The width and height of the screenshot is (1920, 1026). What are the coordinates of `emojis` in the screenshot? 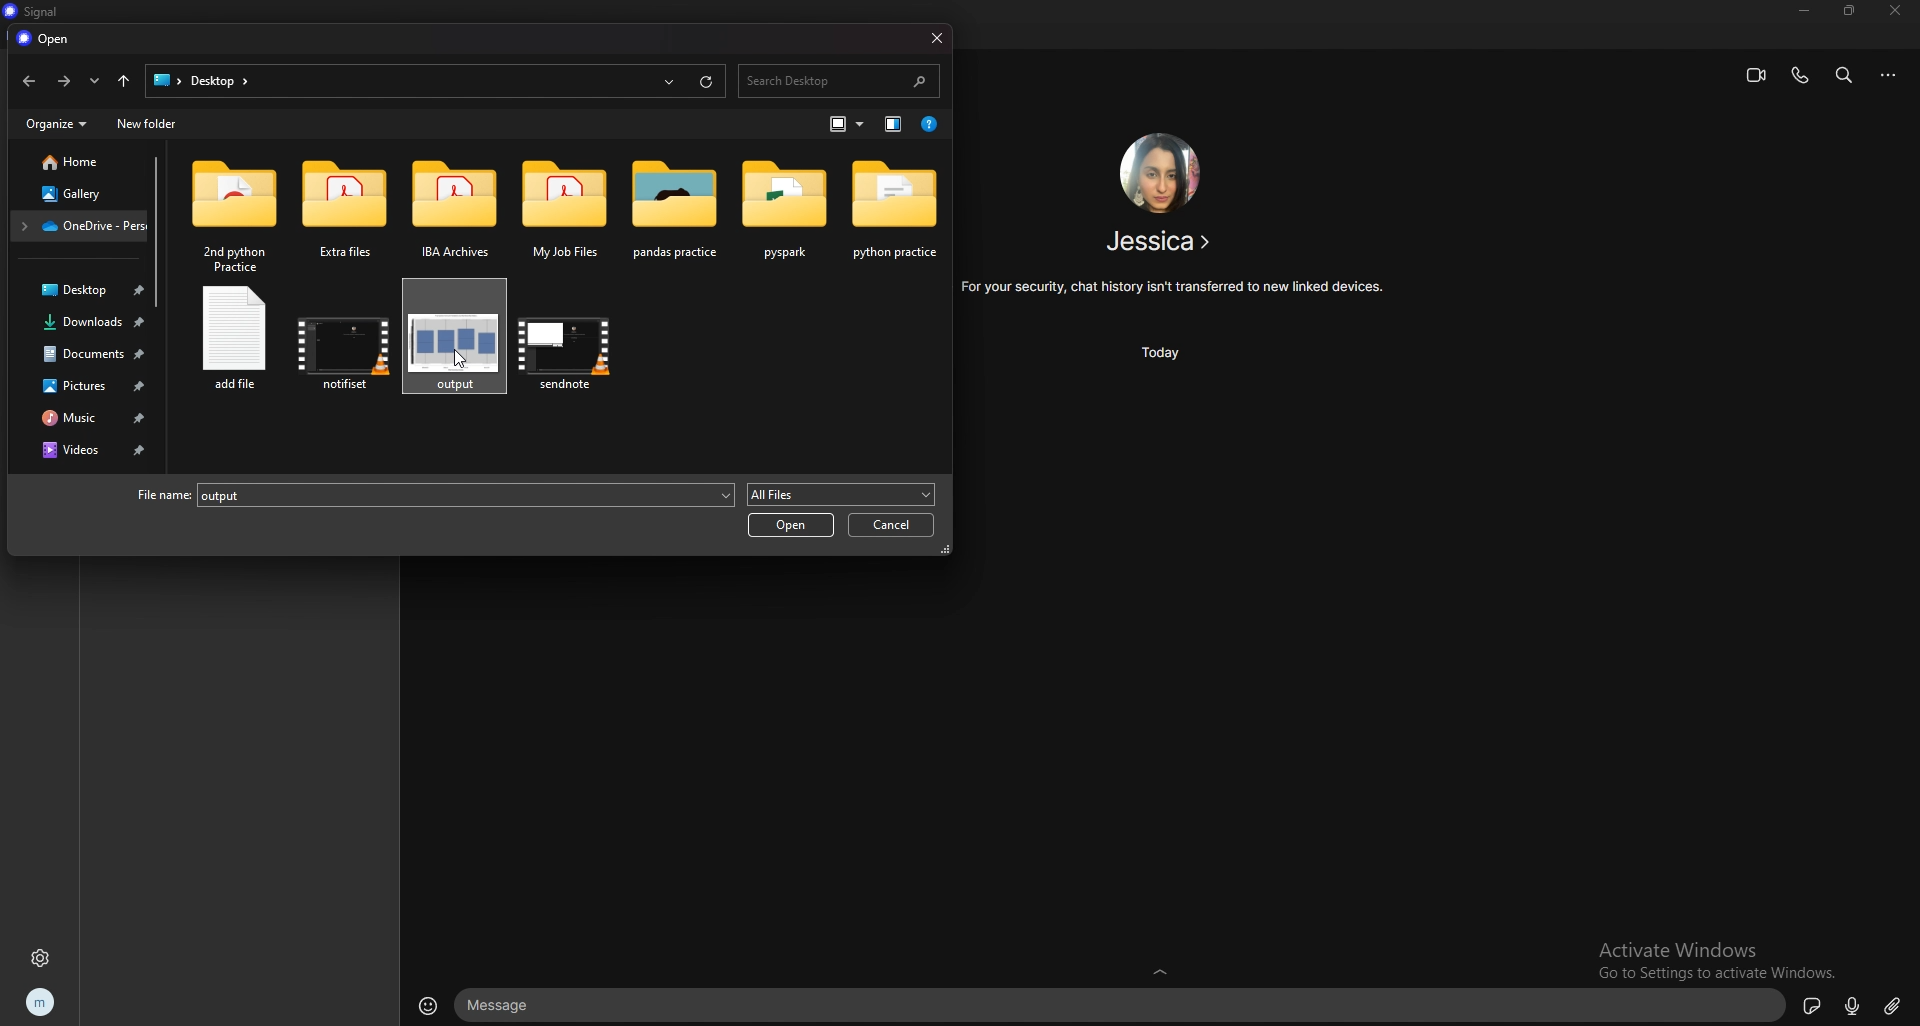 It's located at (427, 1004).